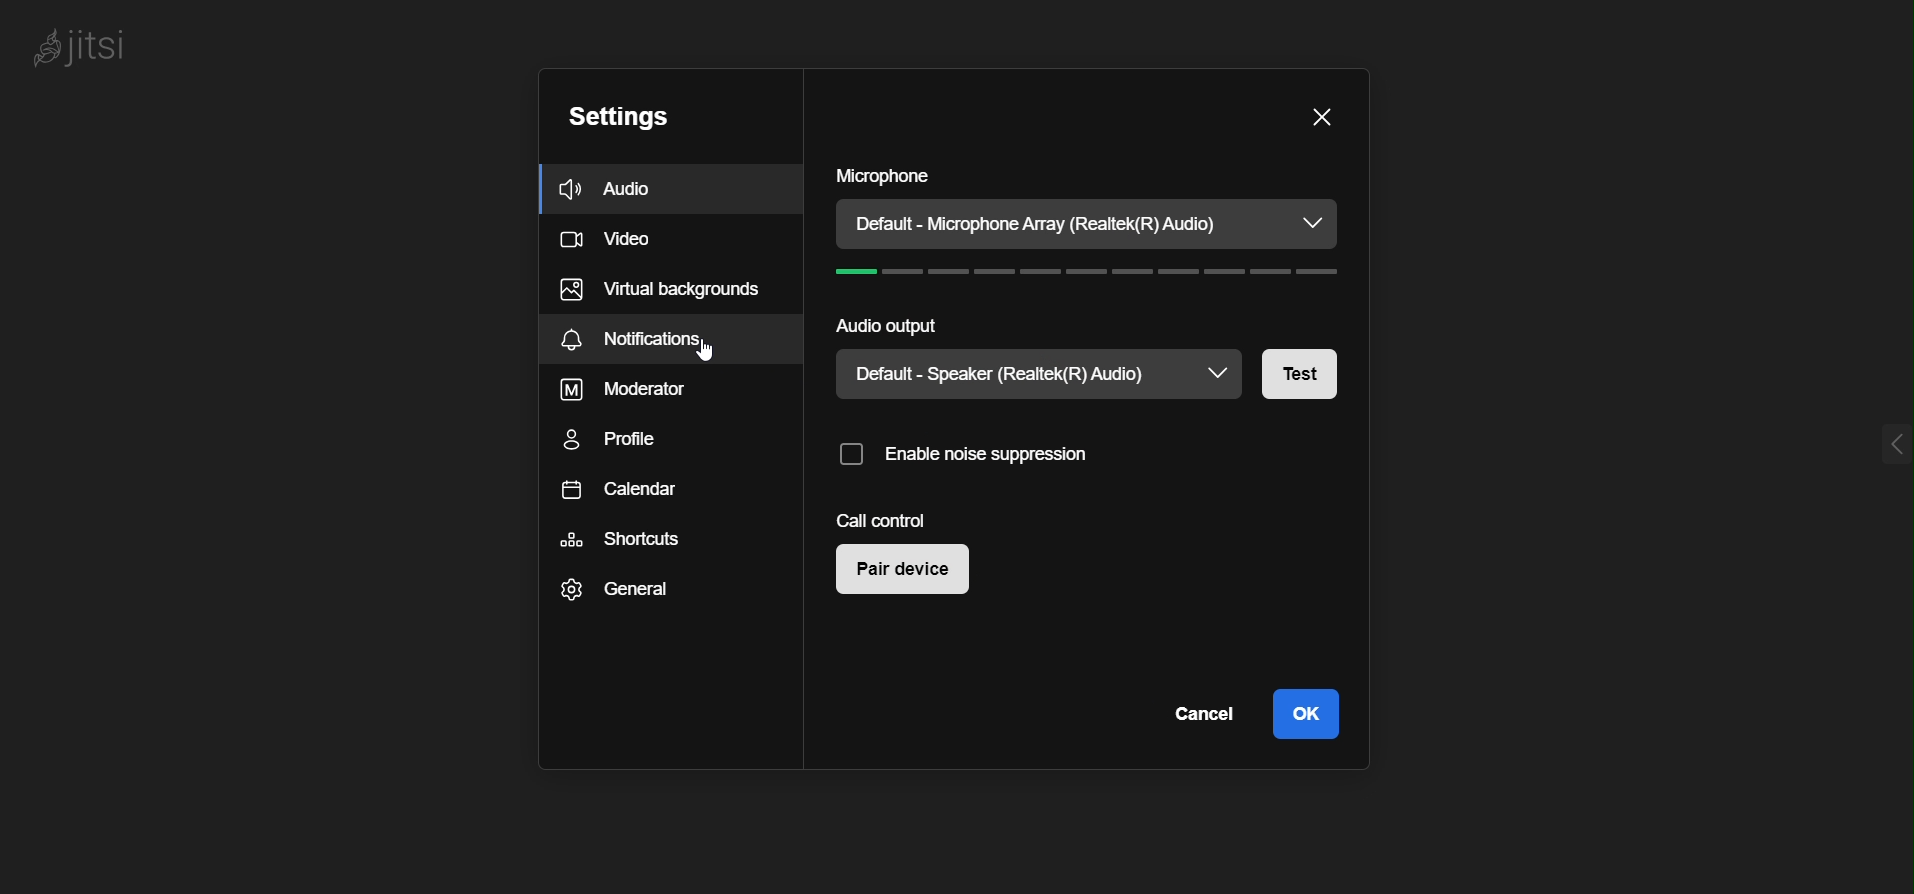  What do you see at coordinates (628, 497) in the screenshot?
I see `calendar` at bounding box center [628, 497].